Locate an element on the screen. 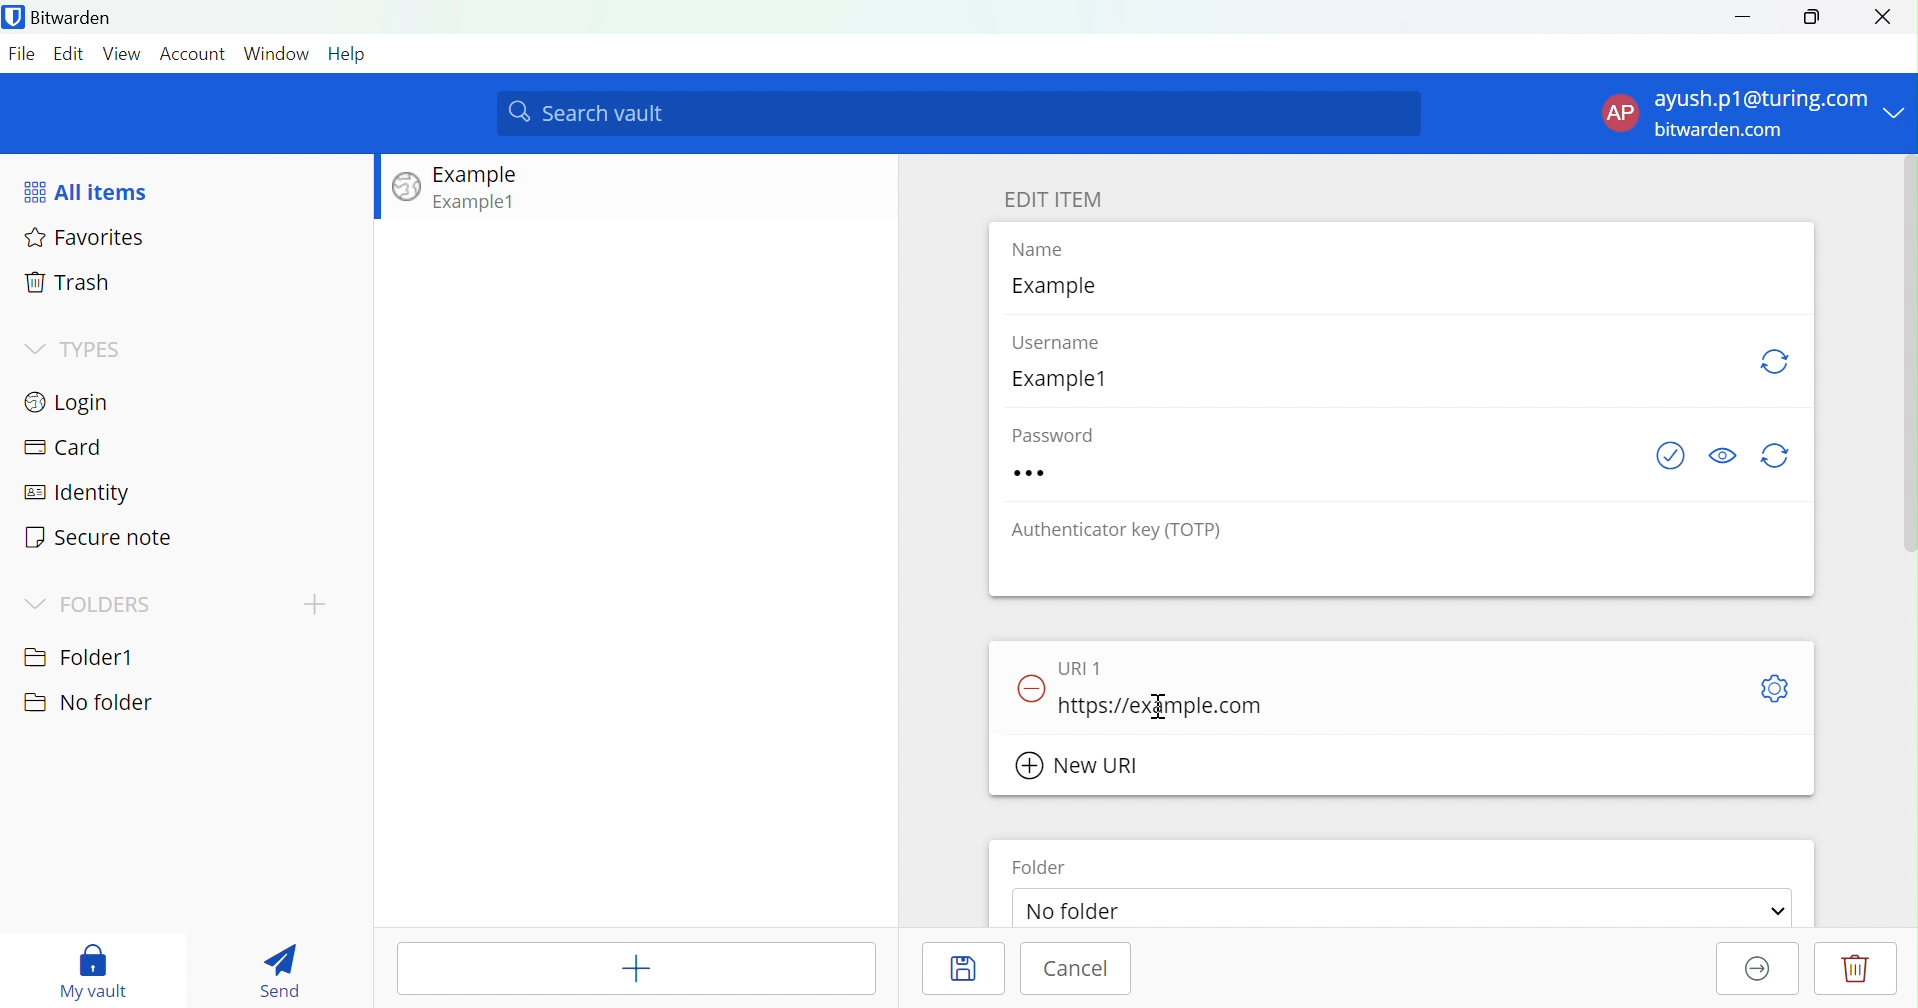 This screenshot has height=1008, width=1918. Account is located at coordinates (194, 55).